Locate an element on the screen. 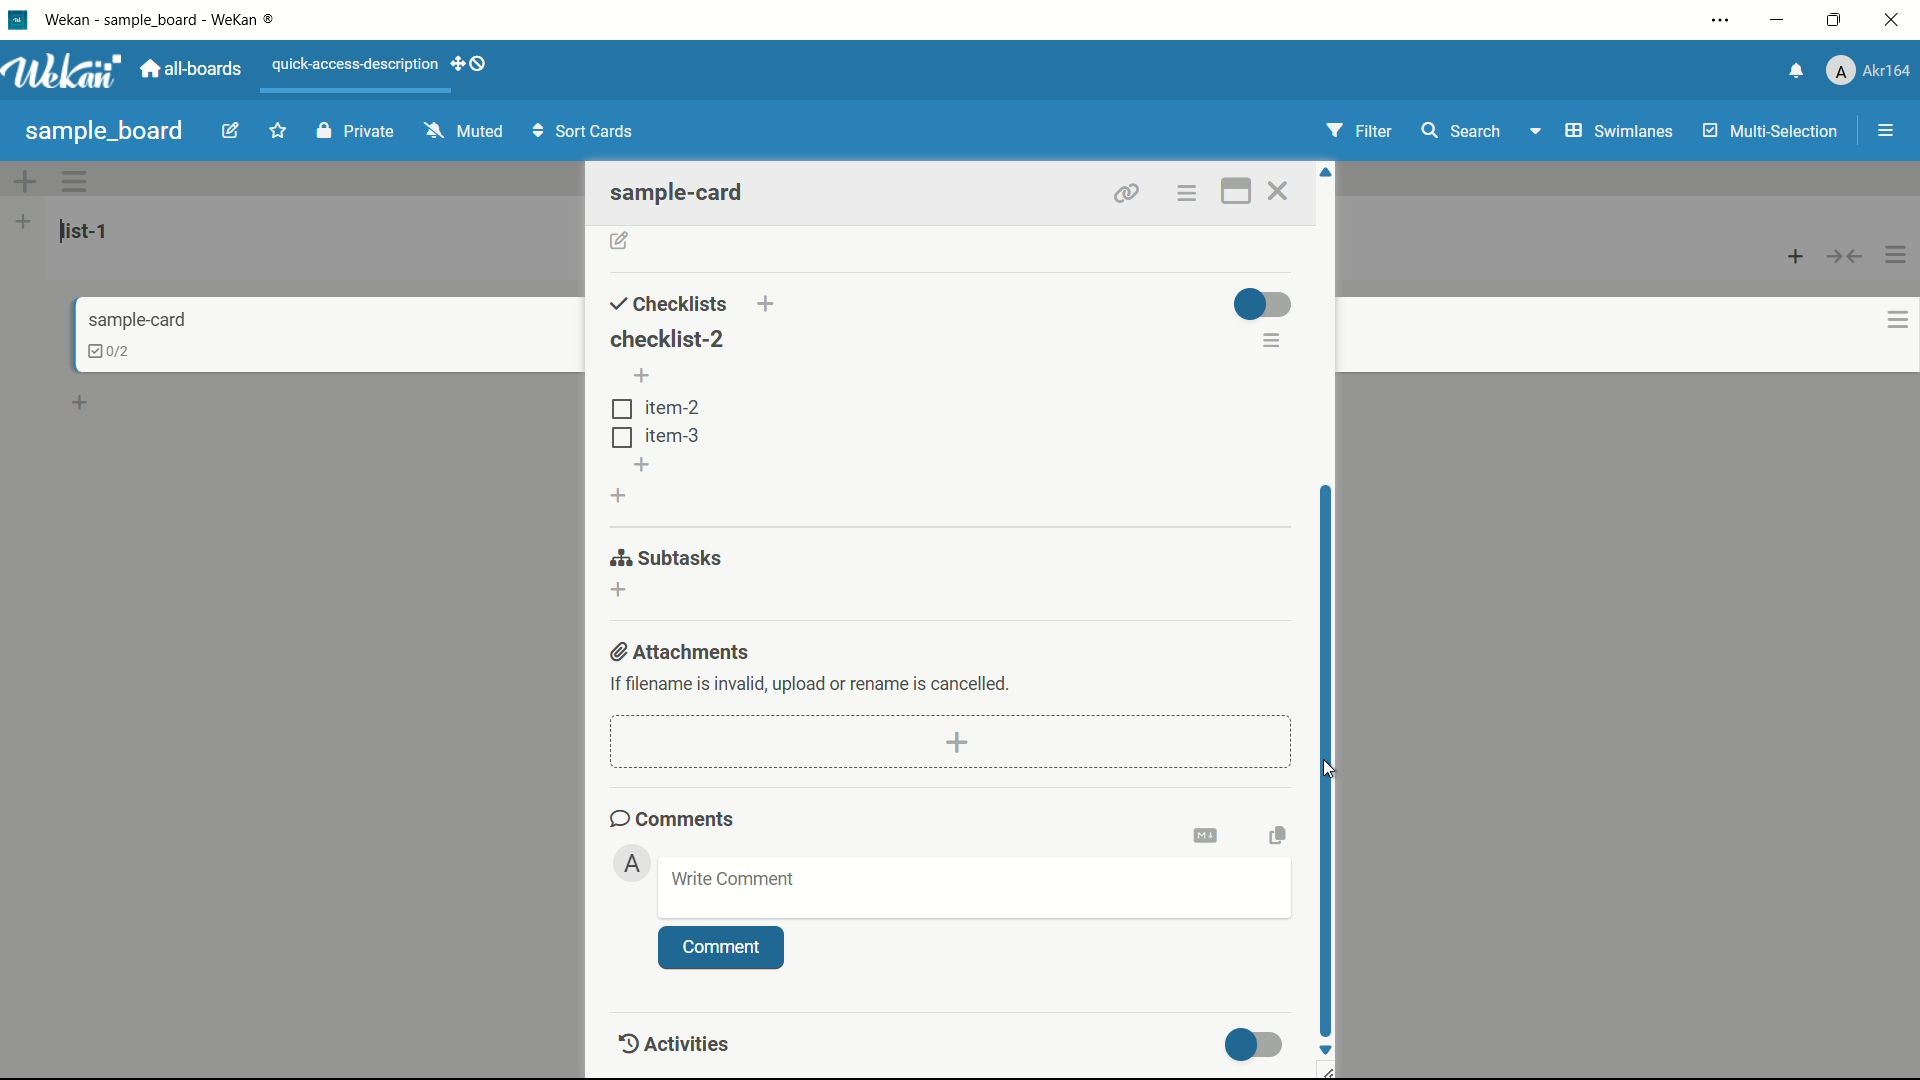 The height and width of the screenshot is (1080, 1920). write comment  is located at coordinates (733, 880).